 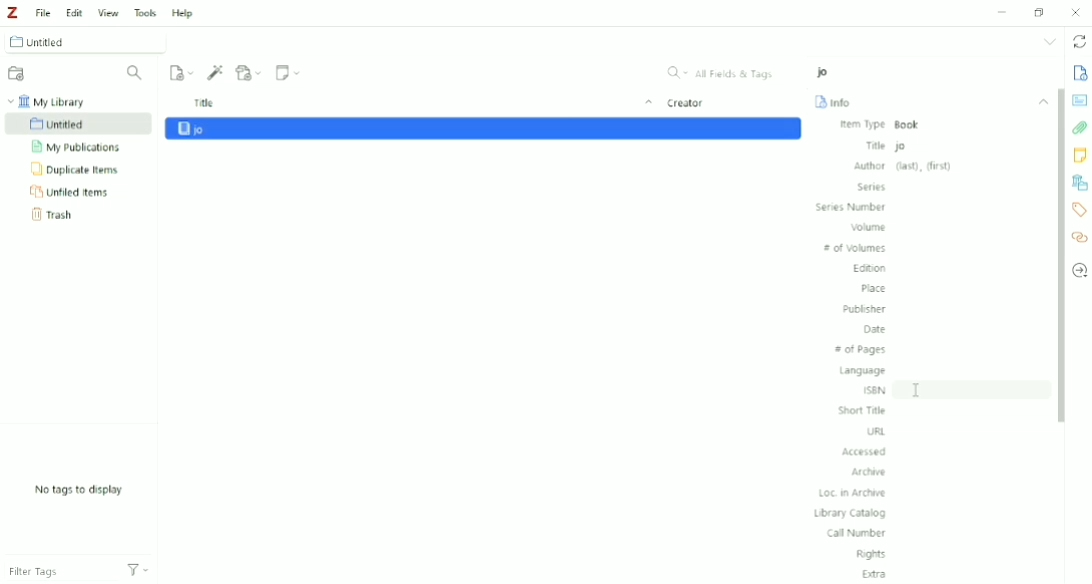 I want to click on Help, so click(x=184, y=14).